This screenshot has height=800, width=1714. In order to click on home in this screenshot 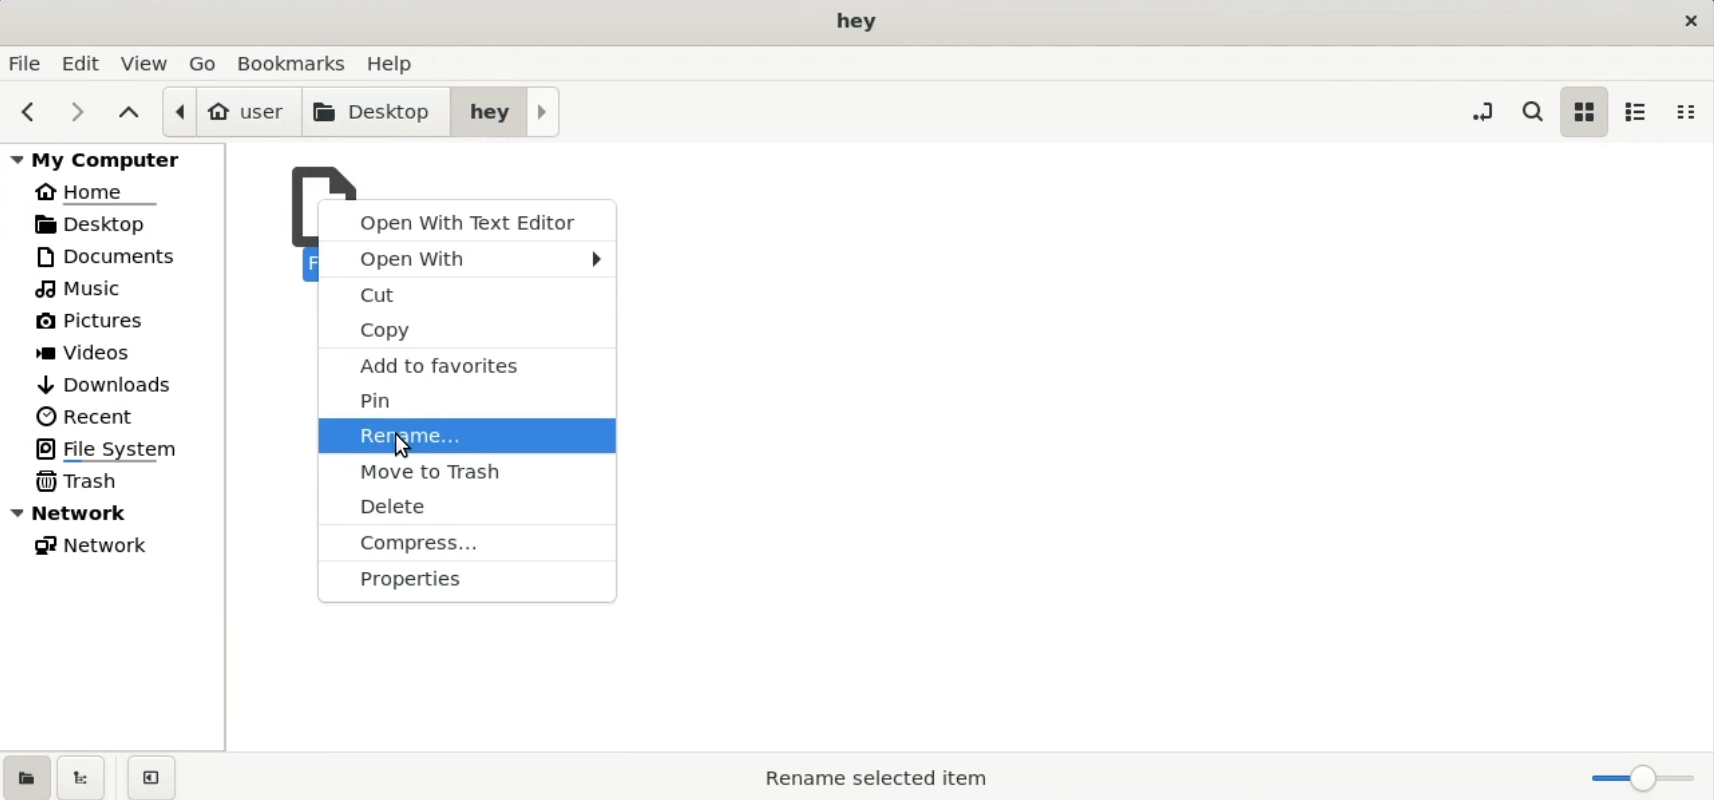, I will do `click(100, 190)`.